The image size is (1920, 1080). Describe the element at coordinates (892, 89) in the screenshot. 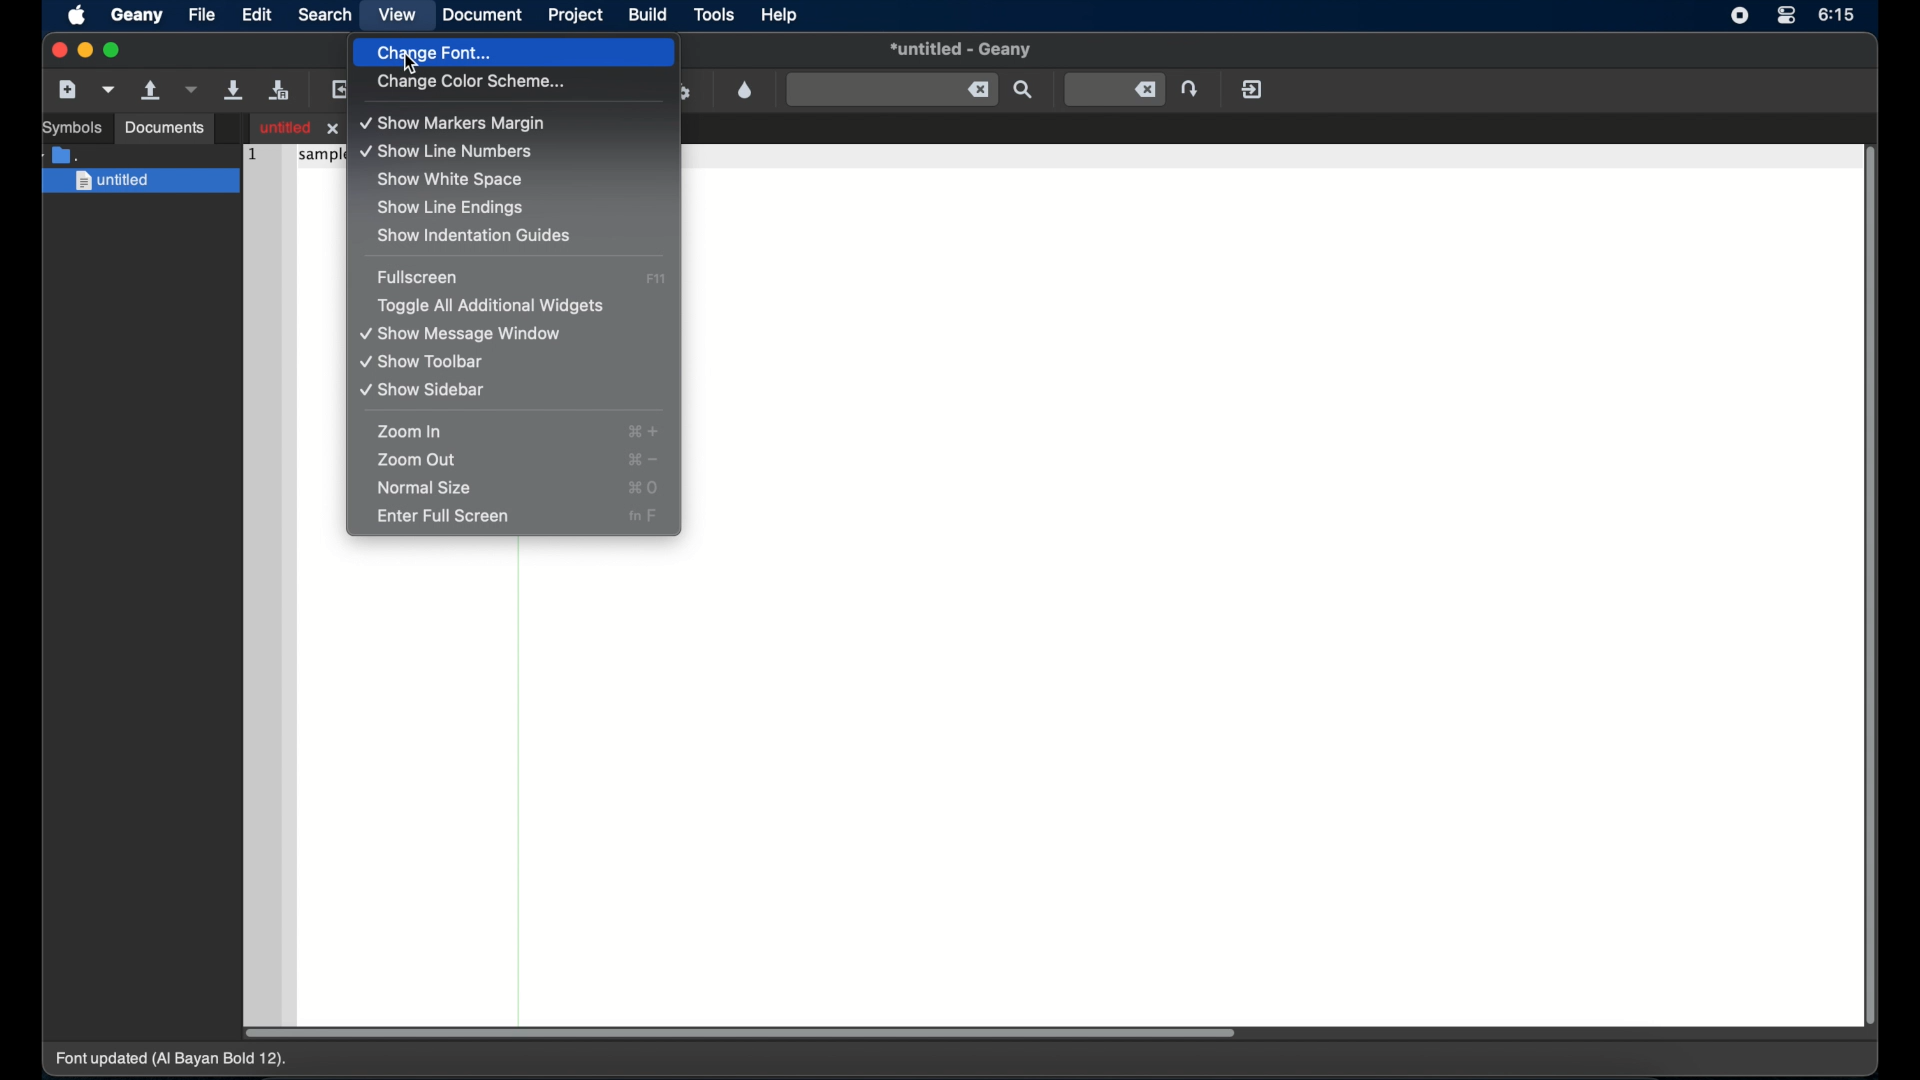

I see `find the entered text in the current file` at that location.